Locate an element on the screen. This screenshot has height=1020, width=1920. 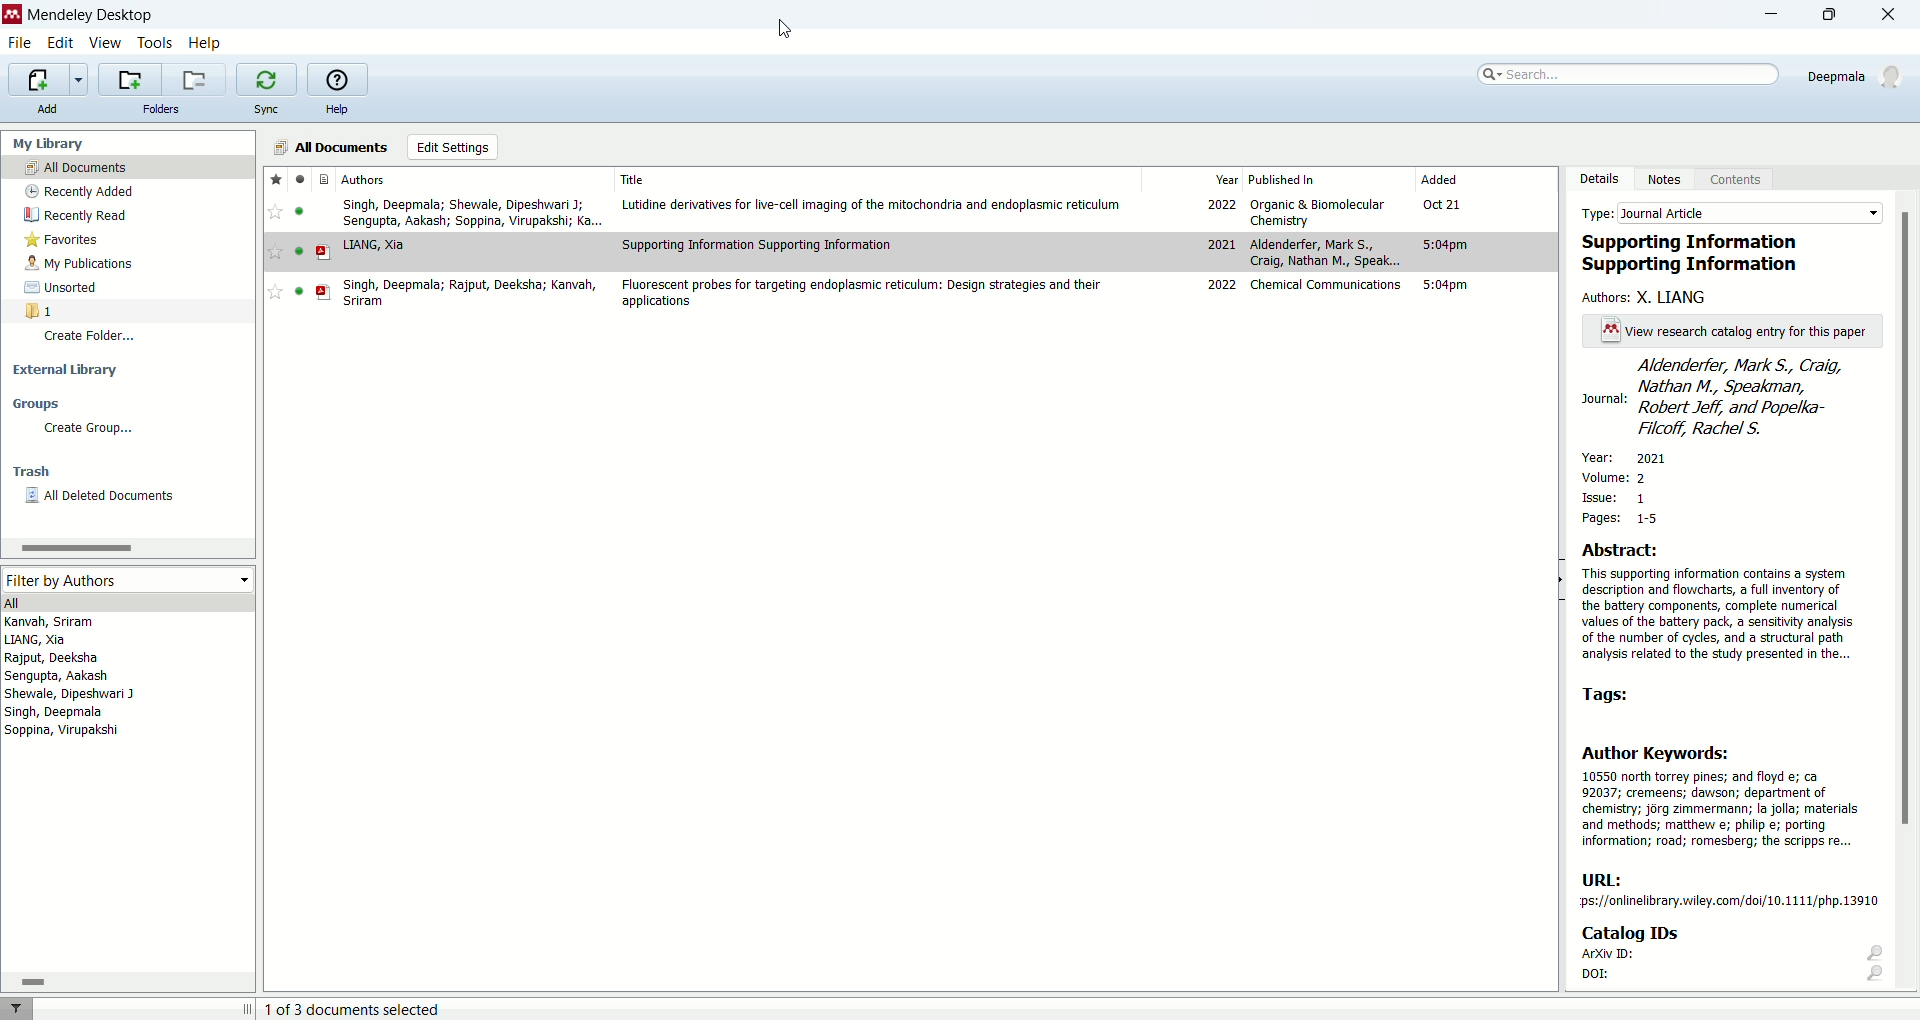
import is located at coordinates (49, 78).